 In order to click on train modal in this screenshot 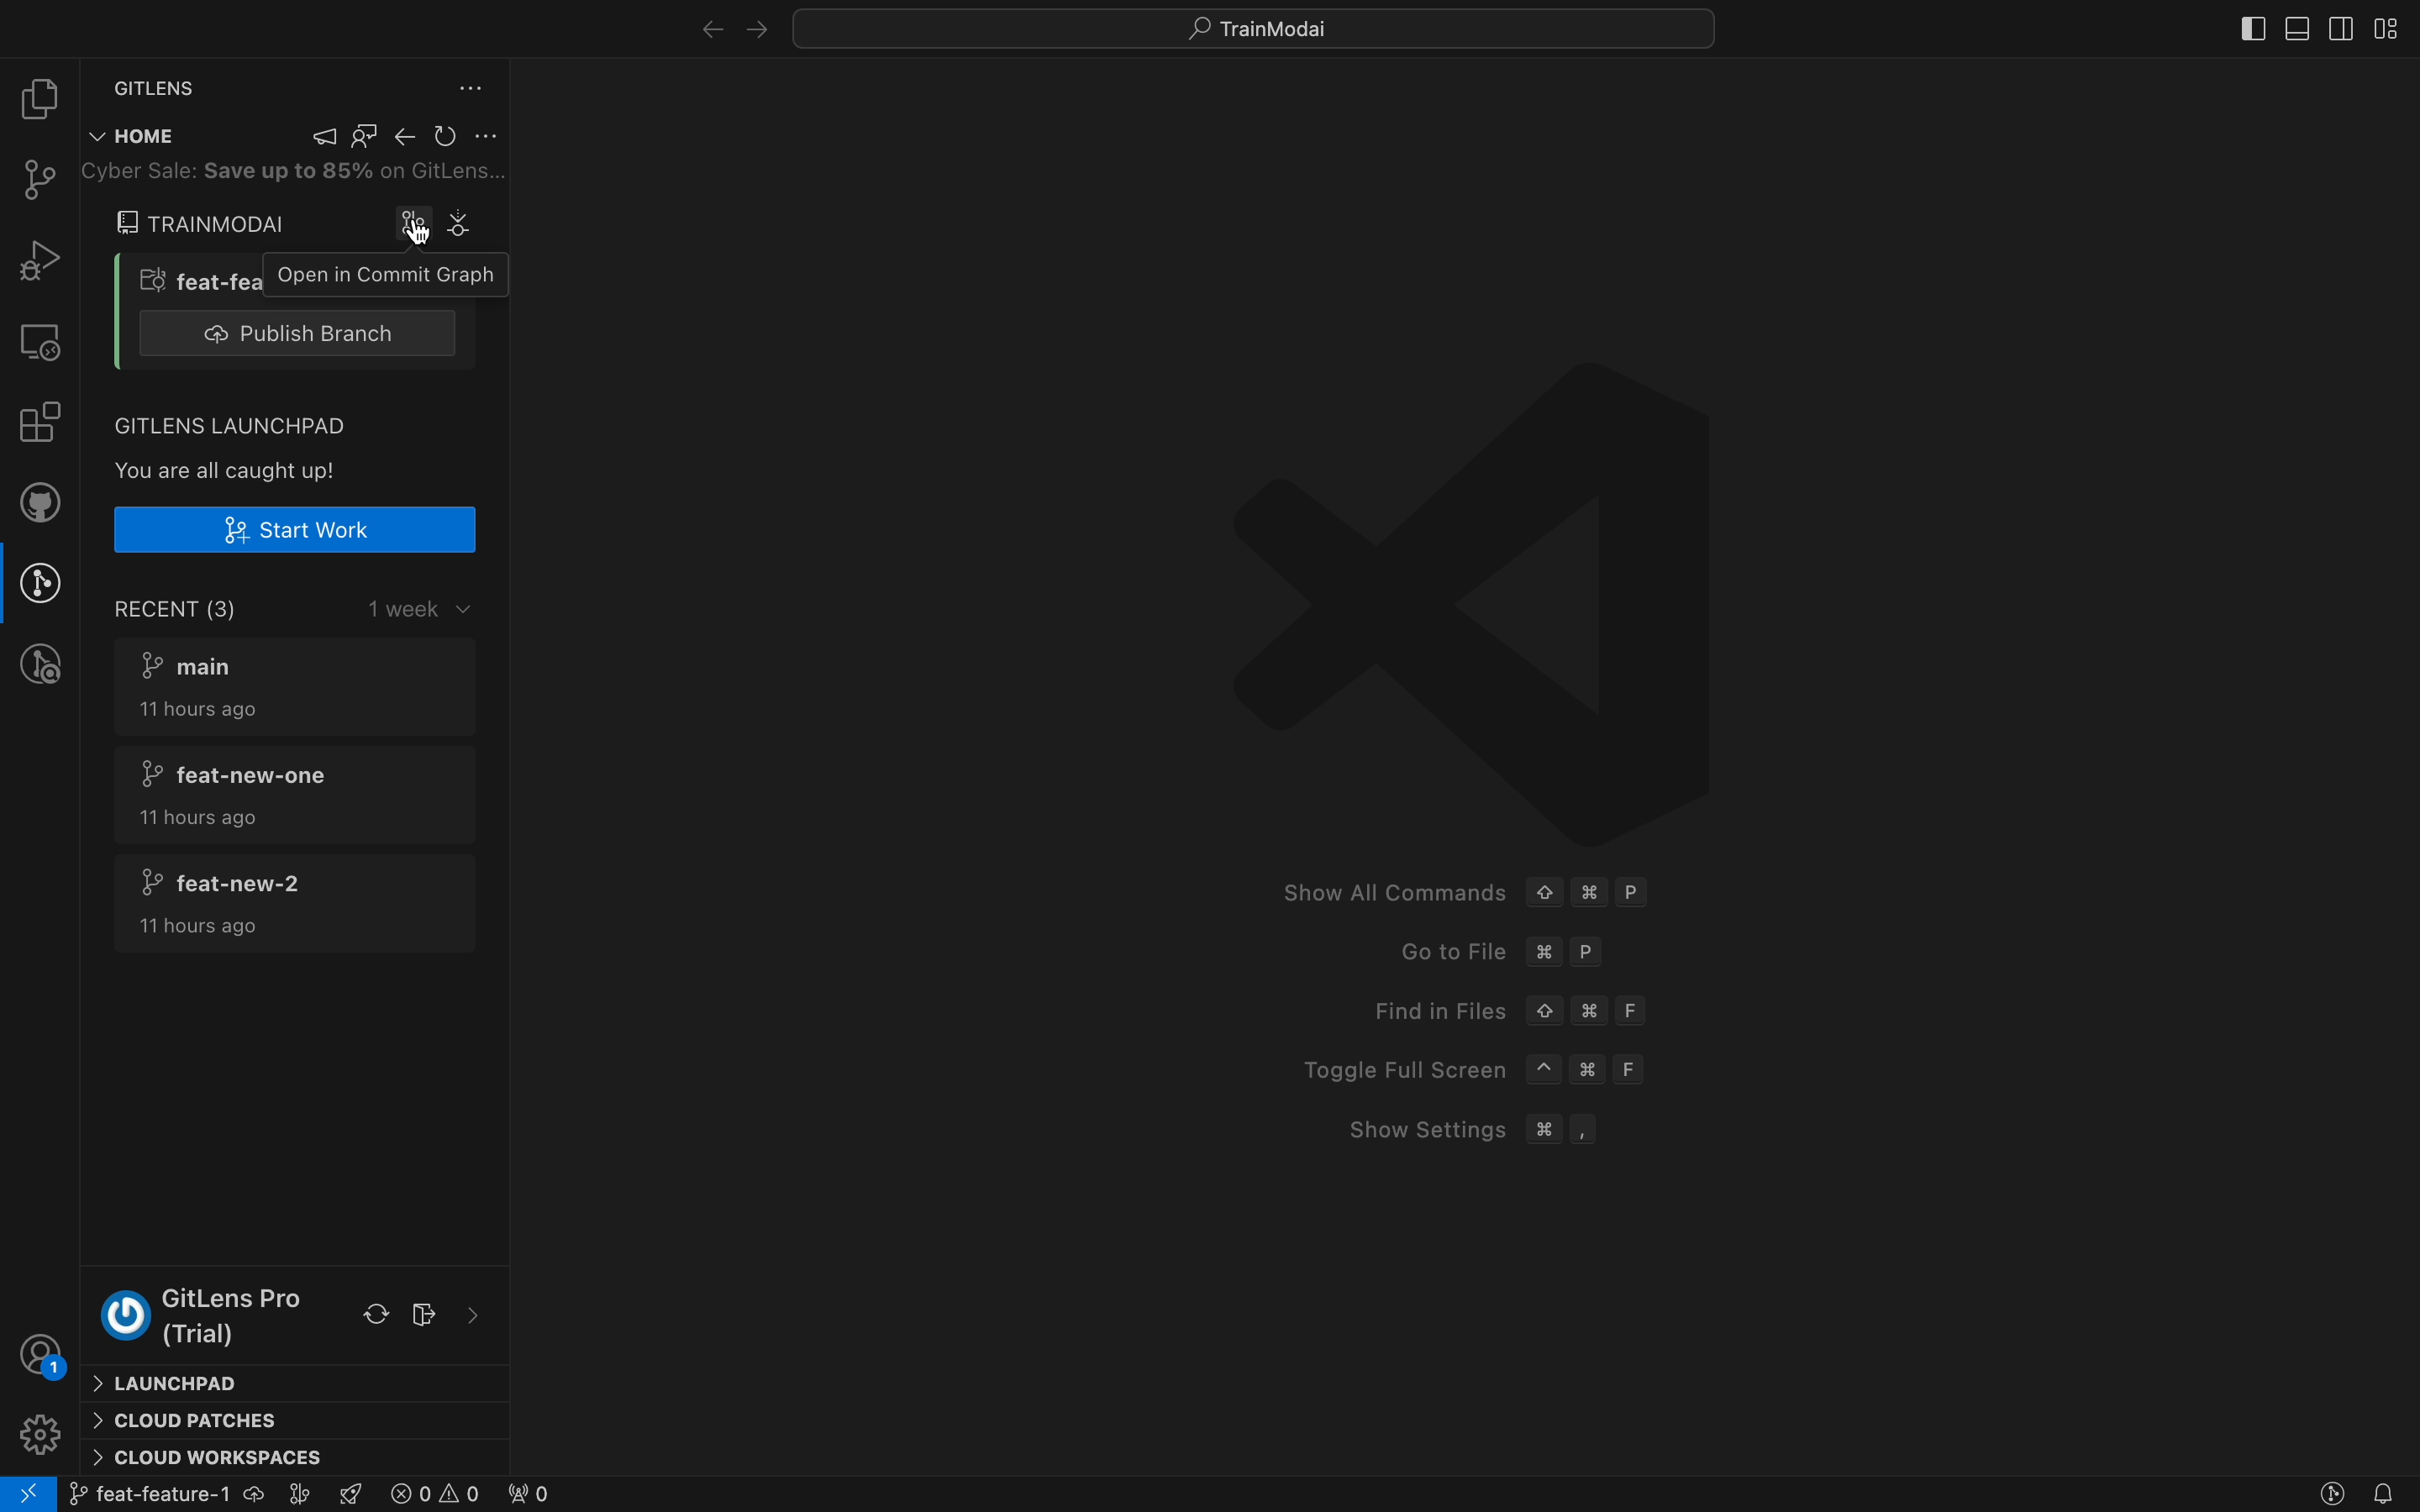, I will do `click(205, 223)`.